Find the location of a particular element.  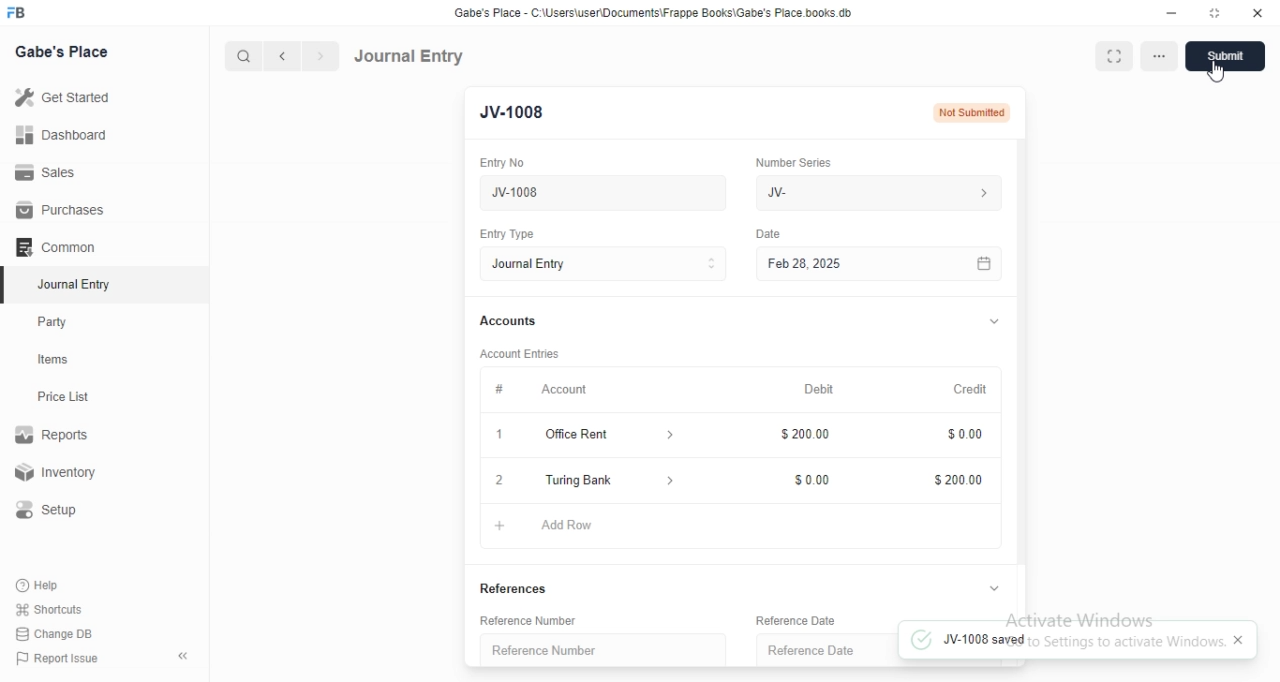

Gabe's Place is located at coordinates (64, 51).